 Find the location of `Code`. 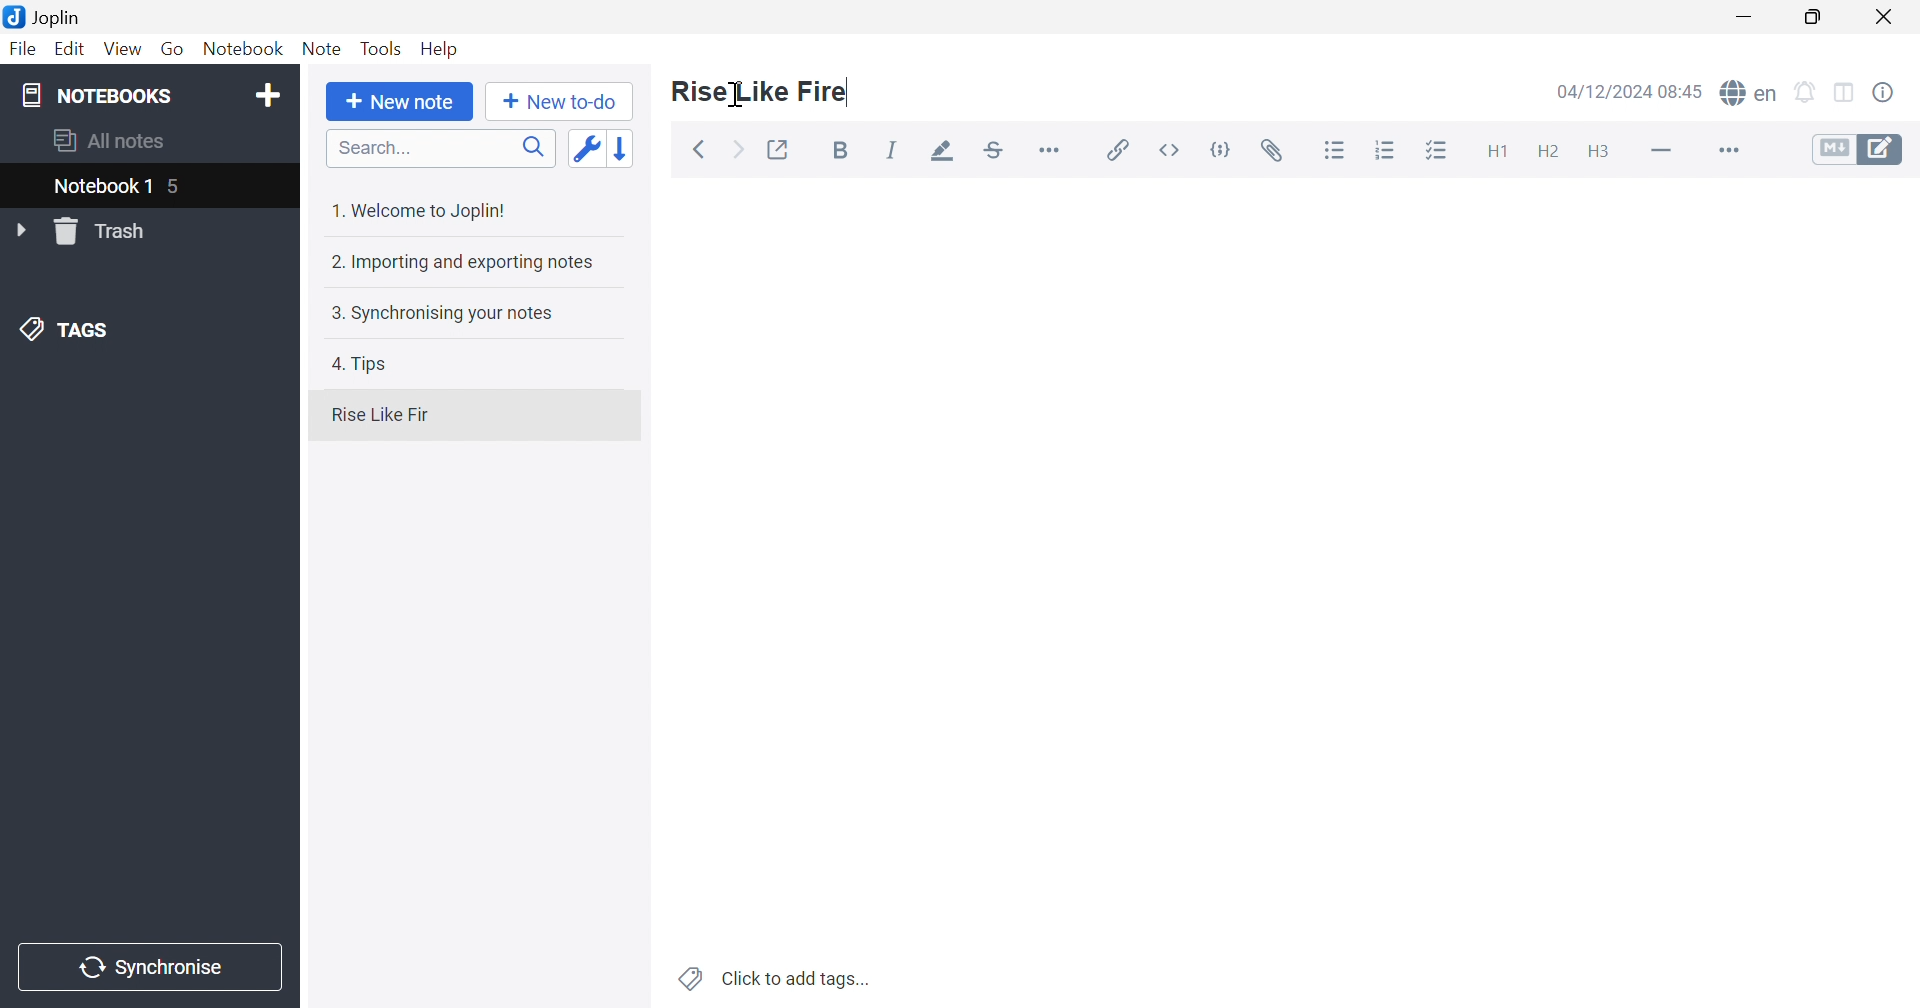

Code is located at coordinates (1219, 152).